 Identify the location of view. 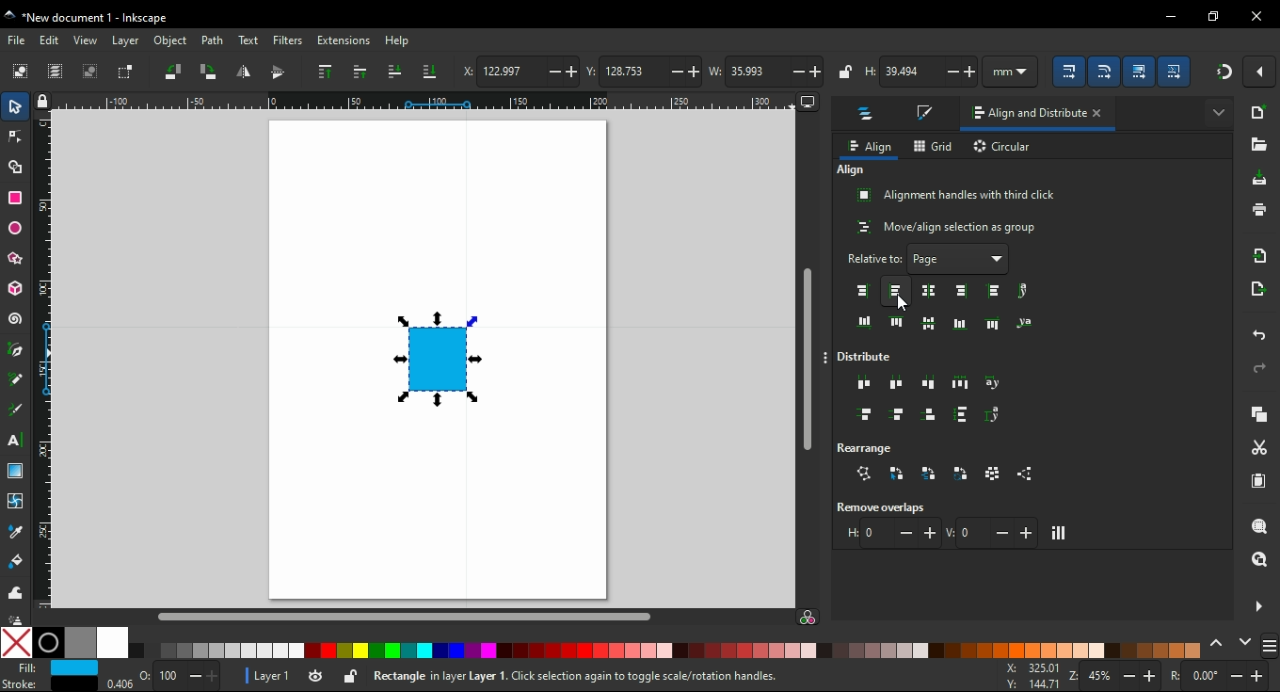
(86, 41).